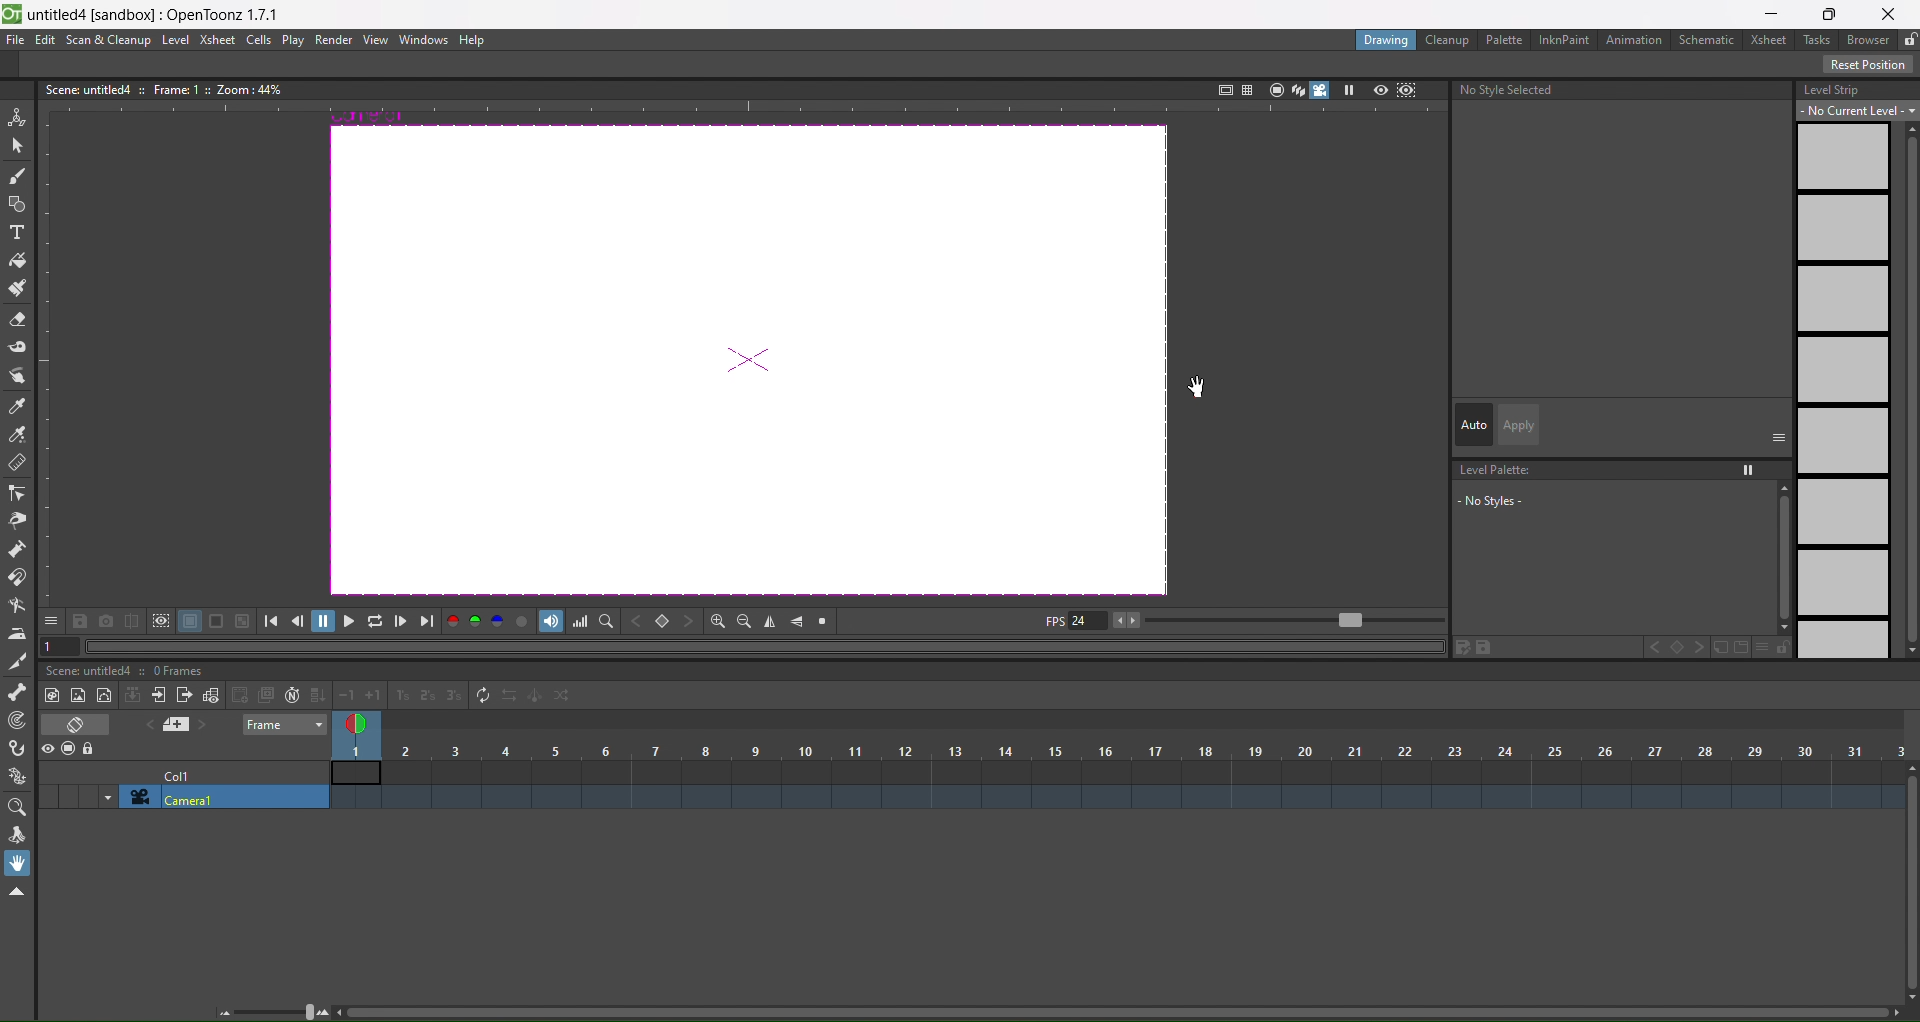 This screenshot has height=1022, width=1920. What do you see at coordinates (288, 696) in the screenshot?
I see `auto input cell number` at bounding box center [288, 696].